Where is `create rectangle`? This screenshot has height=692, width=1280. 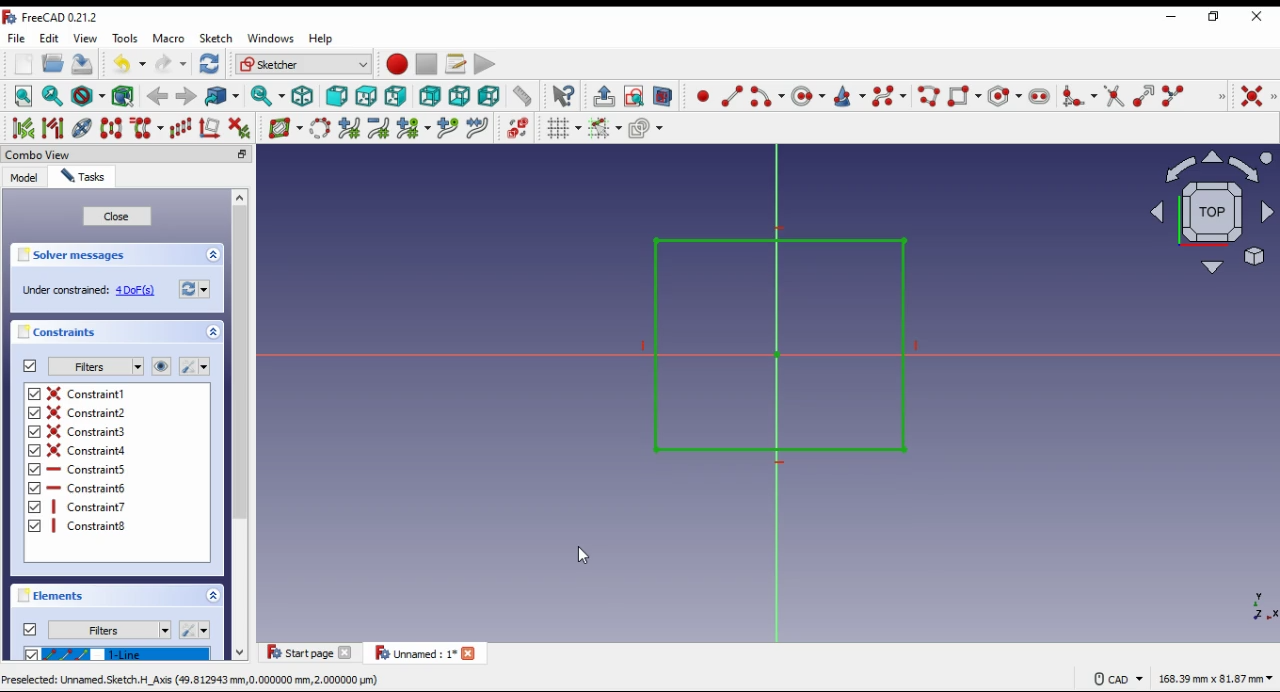 create rectangle is located at coordinates (965, 95).